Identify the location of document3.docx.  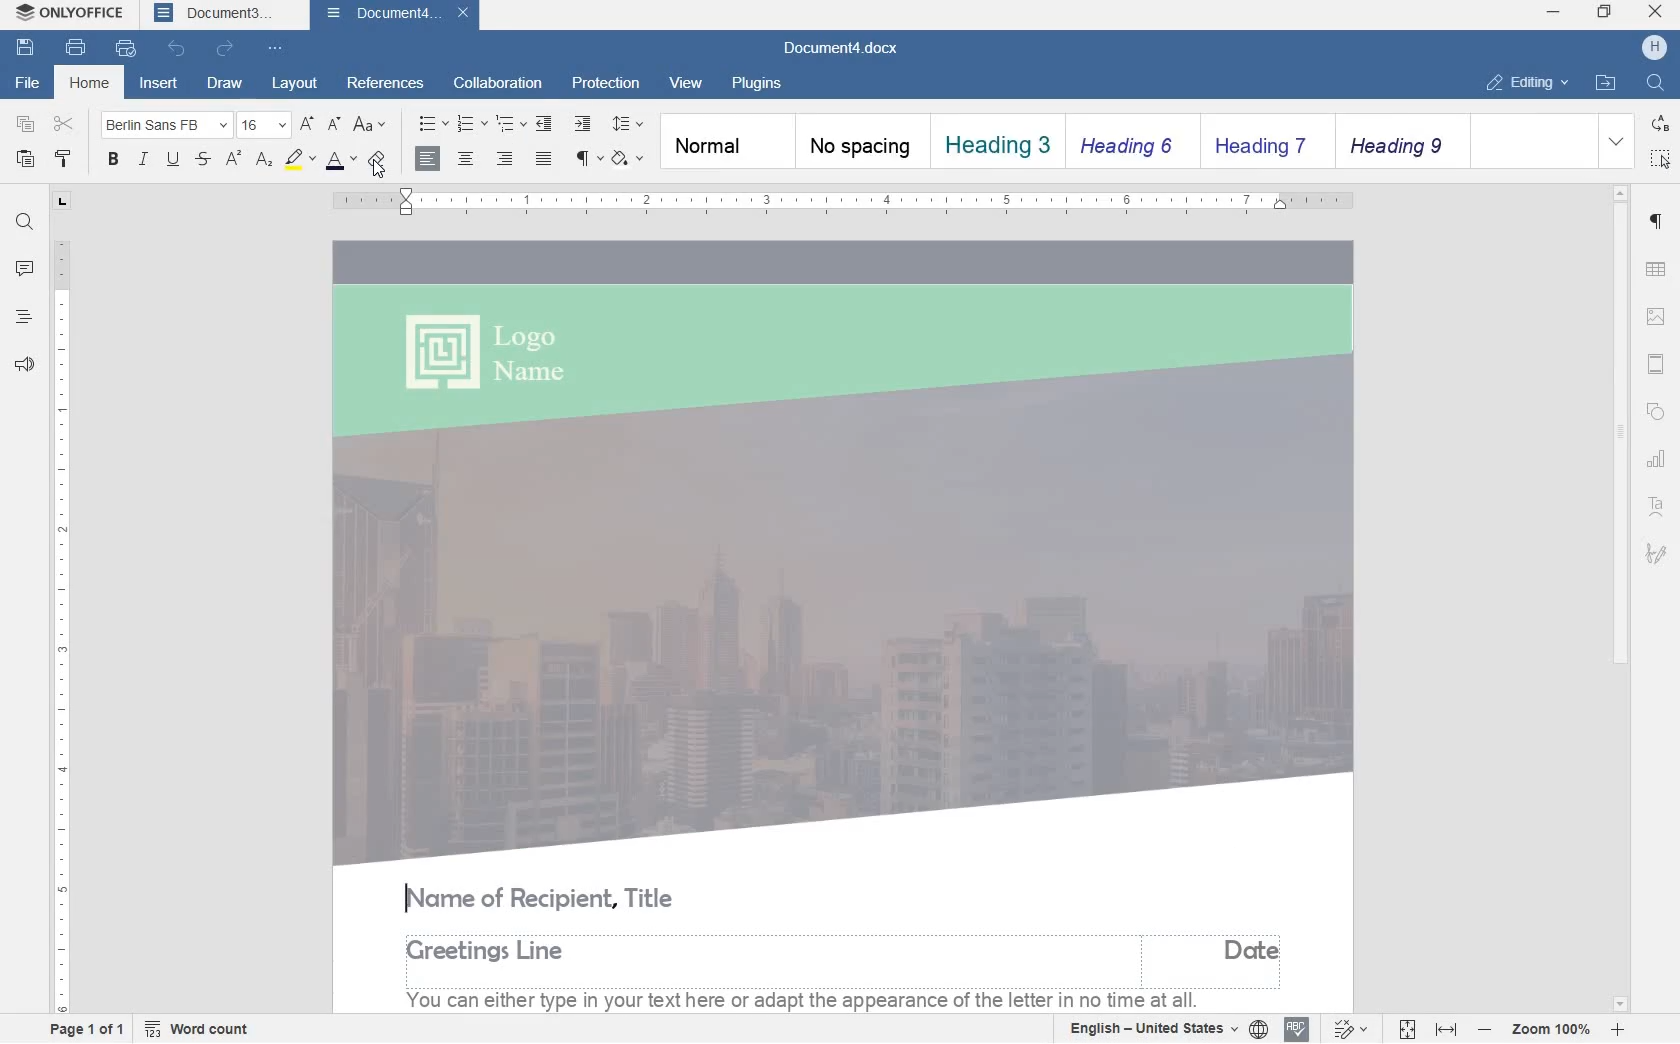
(849, 48).